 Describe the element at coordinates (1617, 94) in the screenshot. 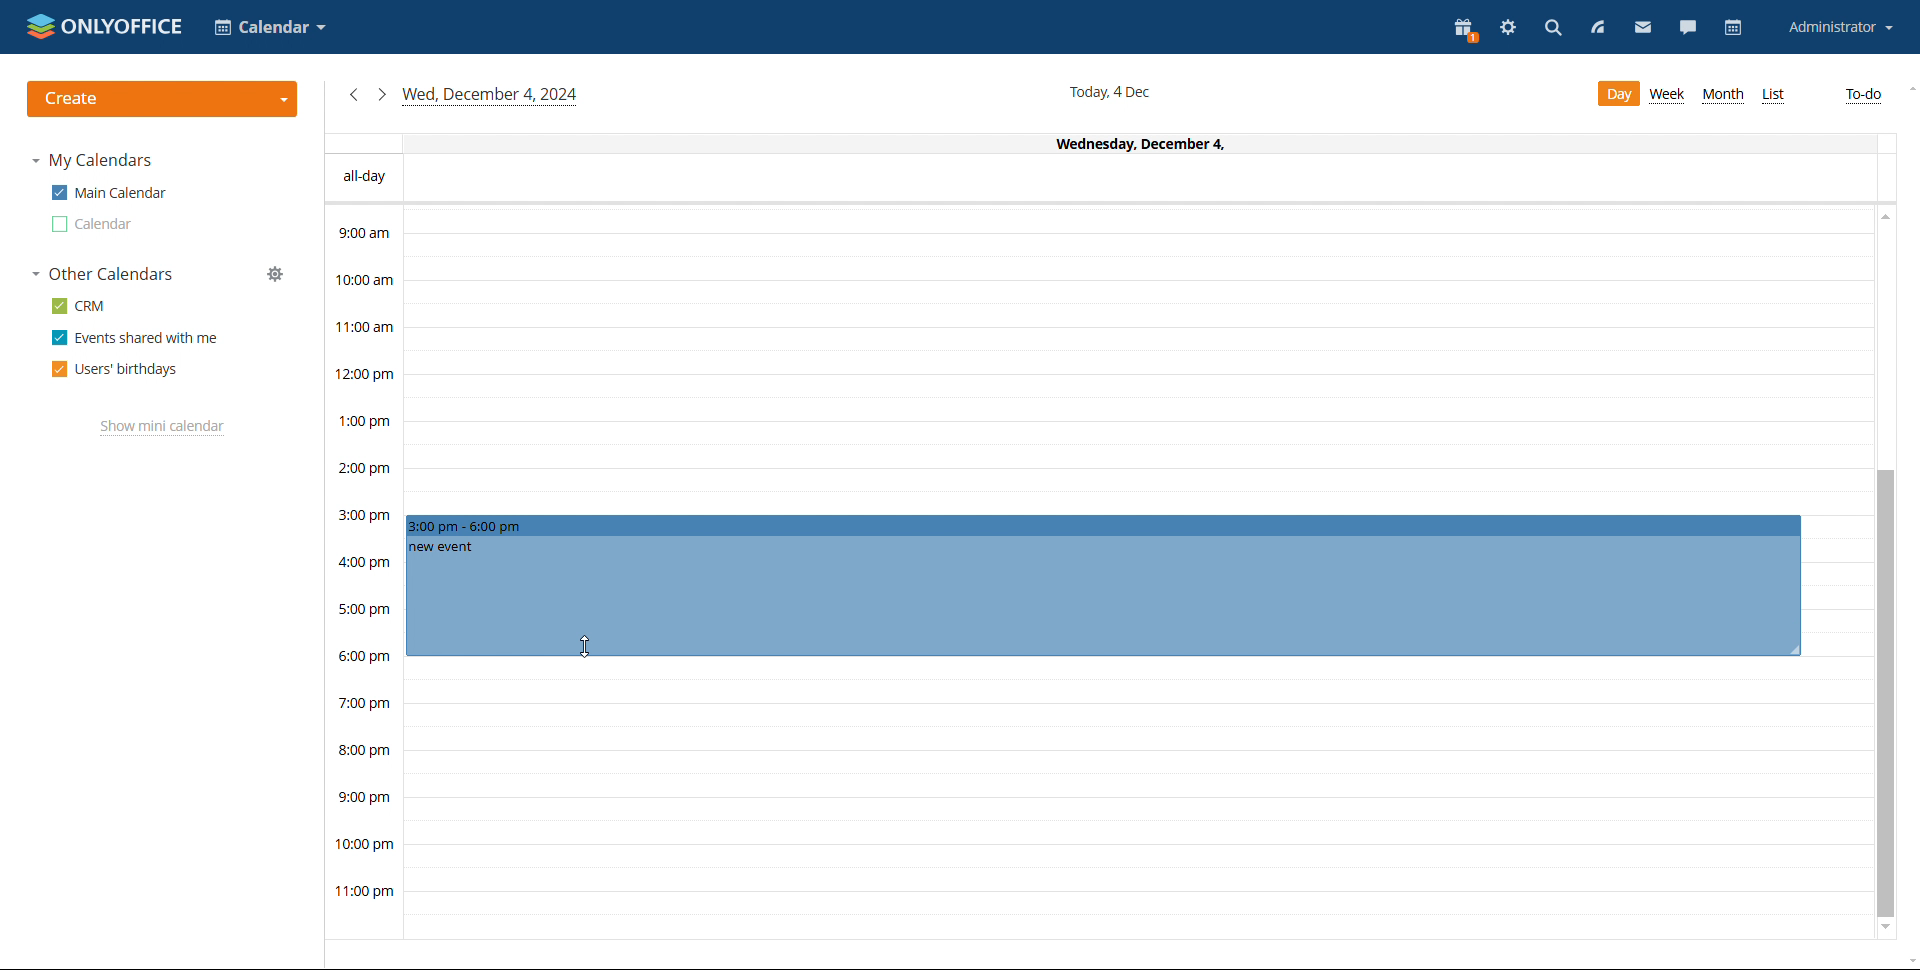

I see `day view` at that location.